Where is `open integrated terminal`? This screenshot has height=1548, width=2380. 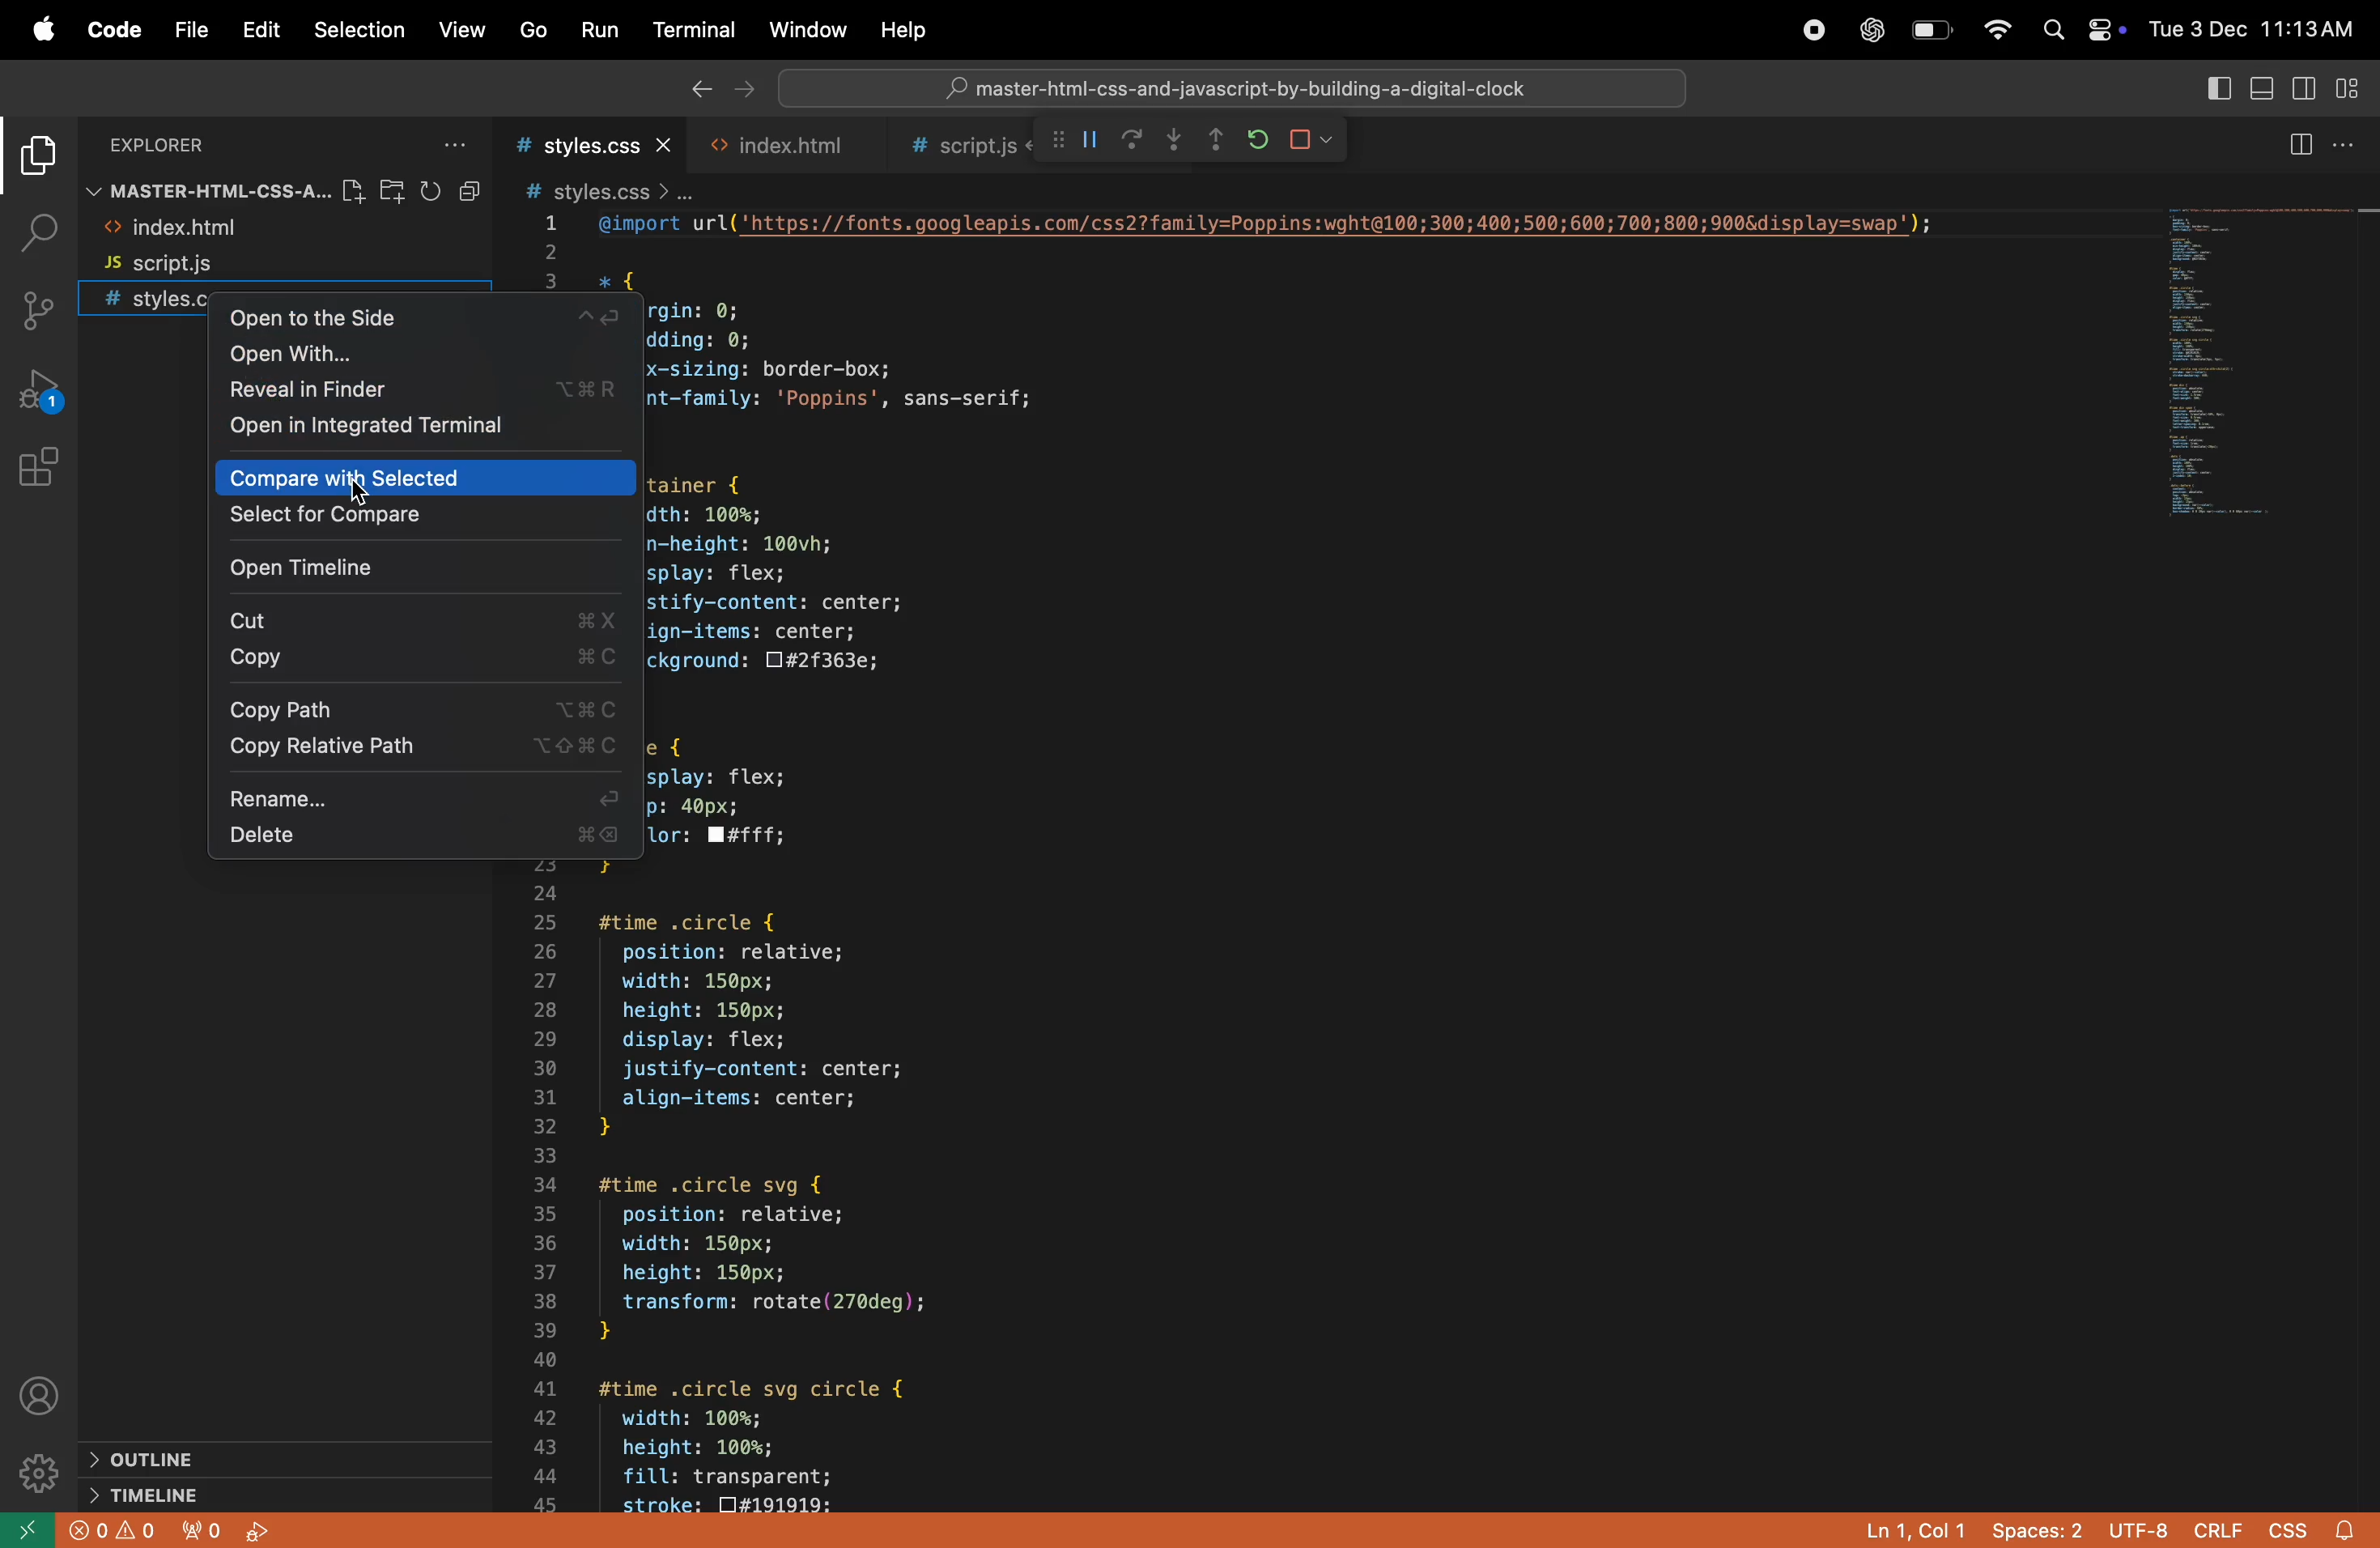
open integrated terminal is located at coordinates (435, 433).